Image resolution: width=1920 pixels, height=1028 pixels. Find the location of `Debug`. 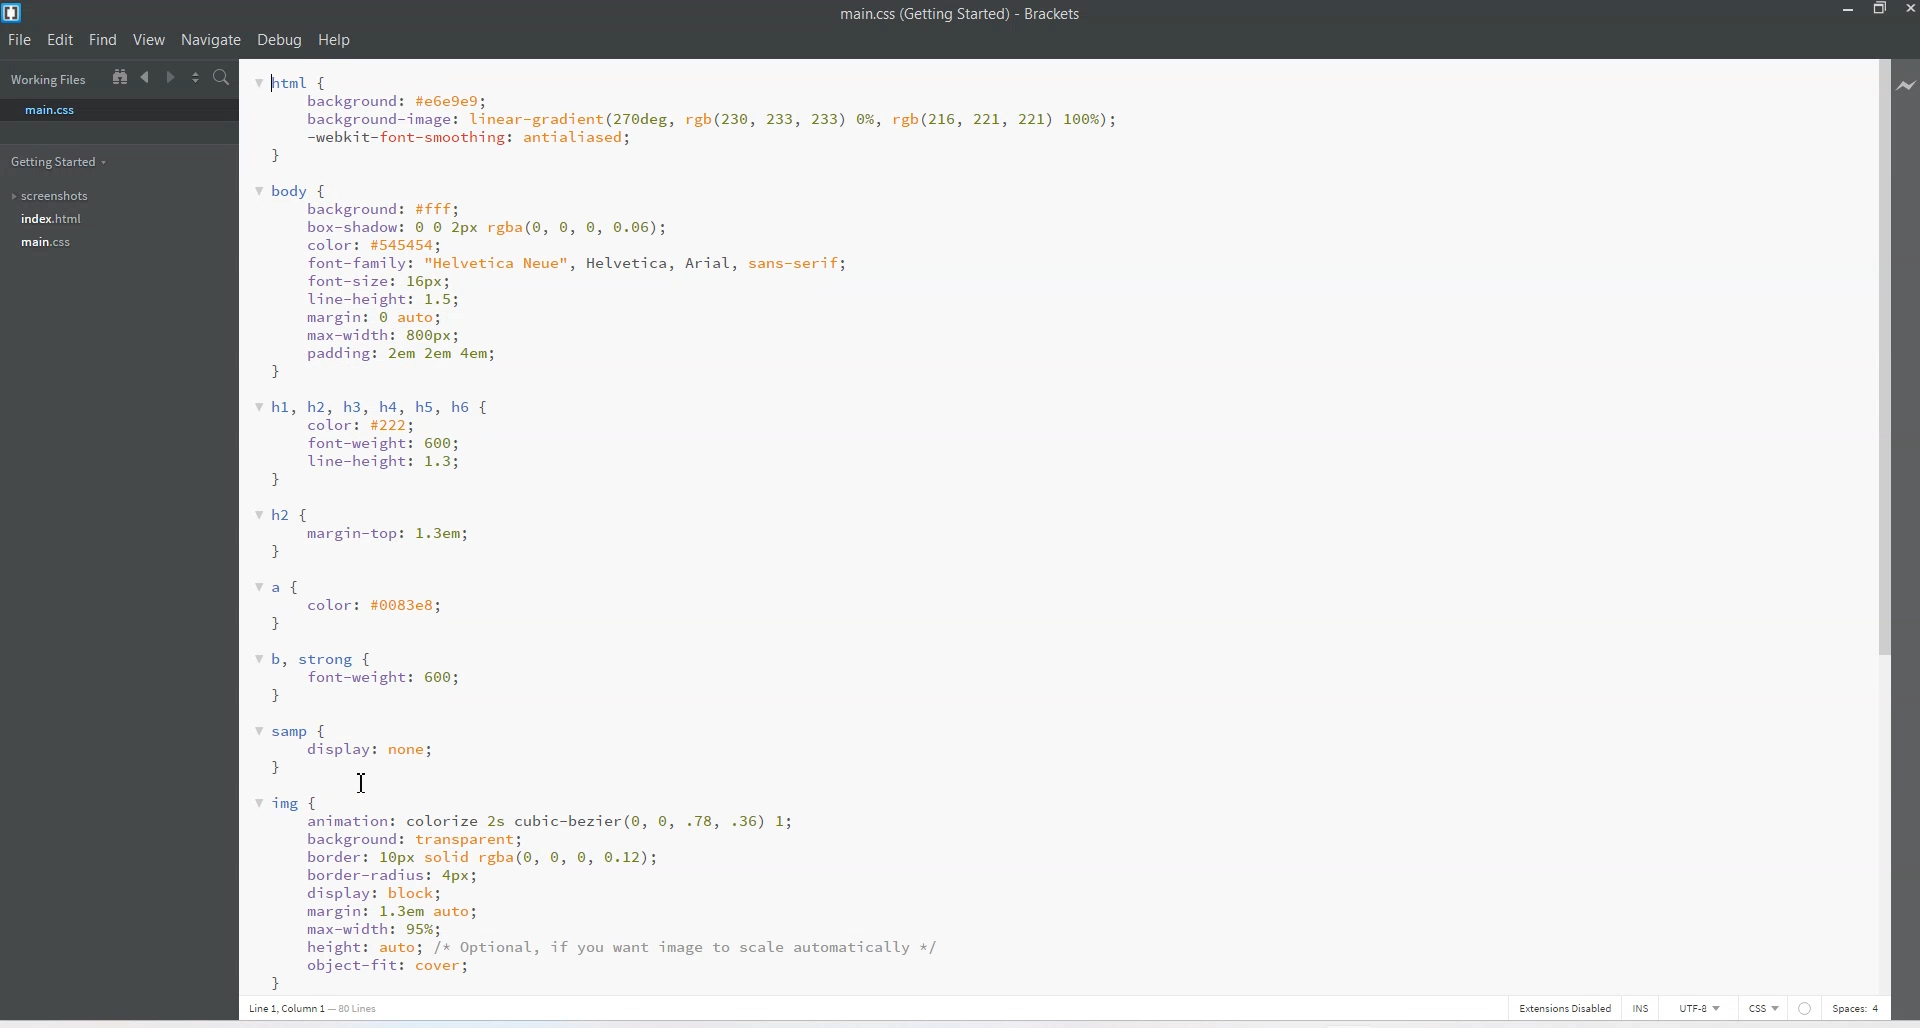

Debug is located at coordinates (279, 41).